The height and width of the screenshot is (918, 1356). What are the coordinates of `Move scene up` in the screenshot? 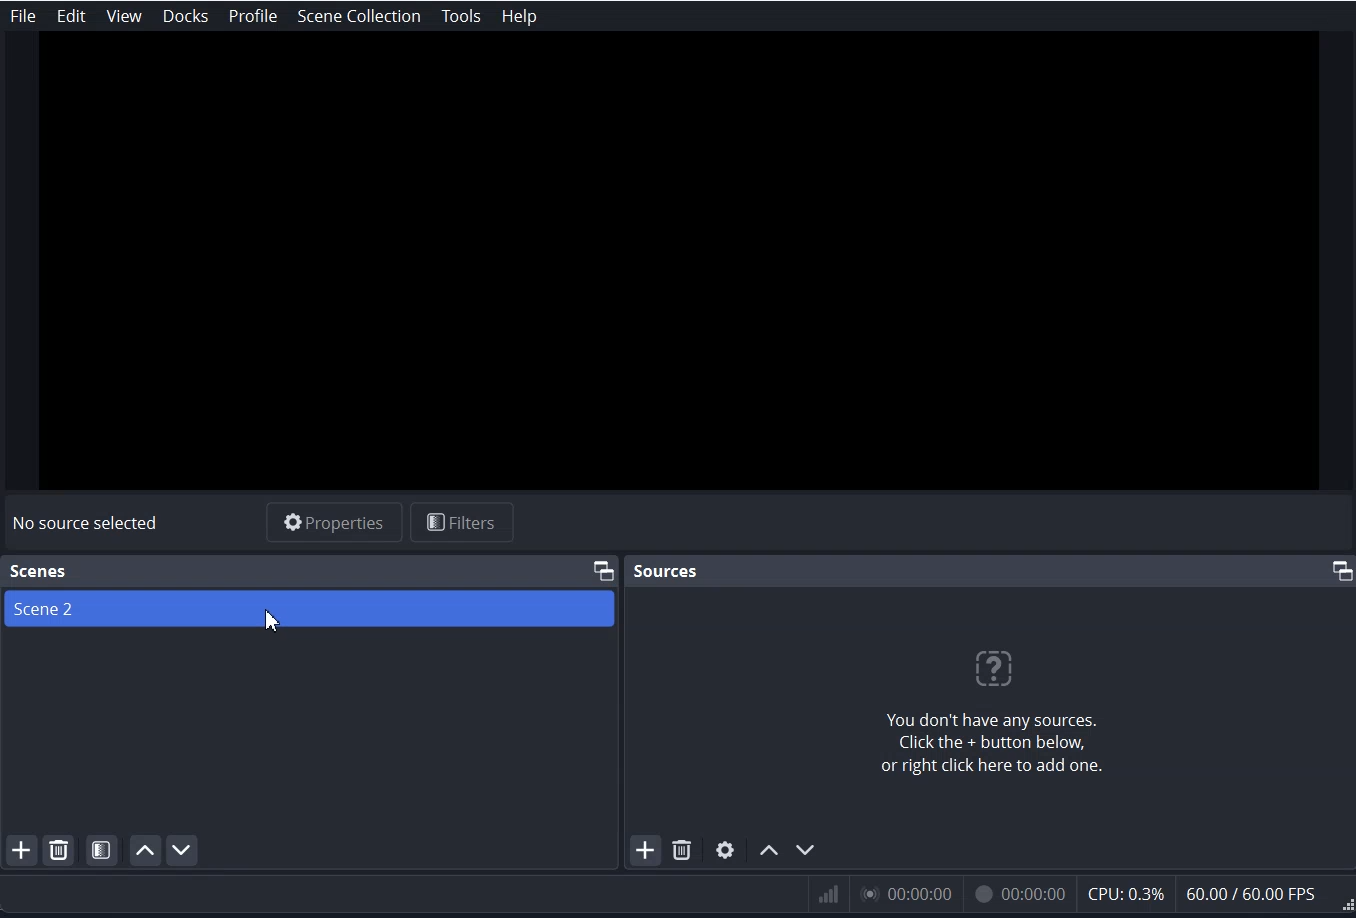 It's located at (143, 850).